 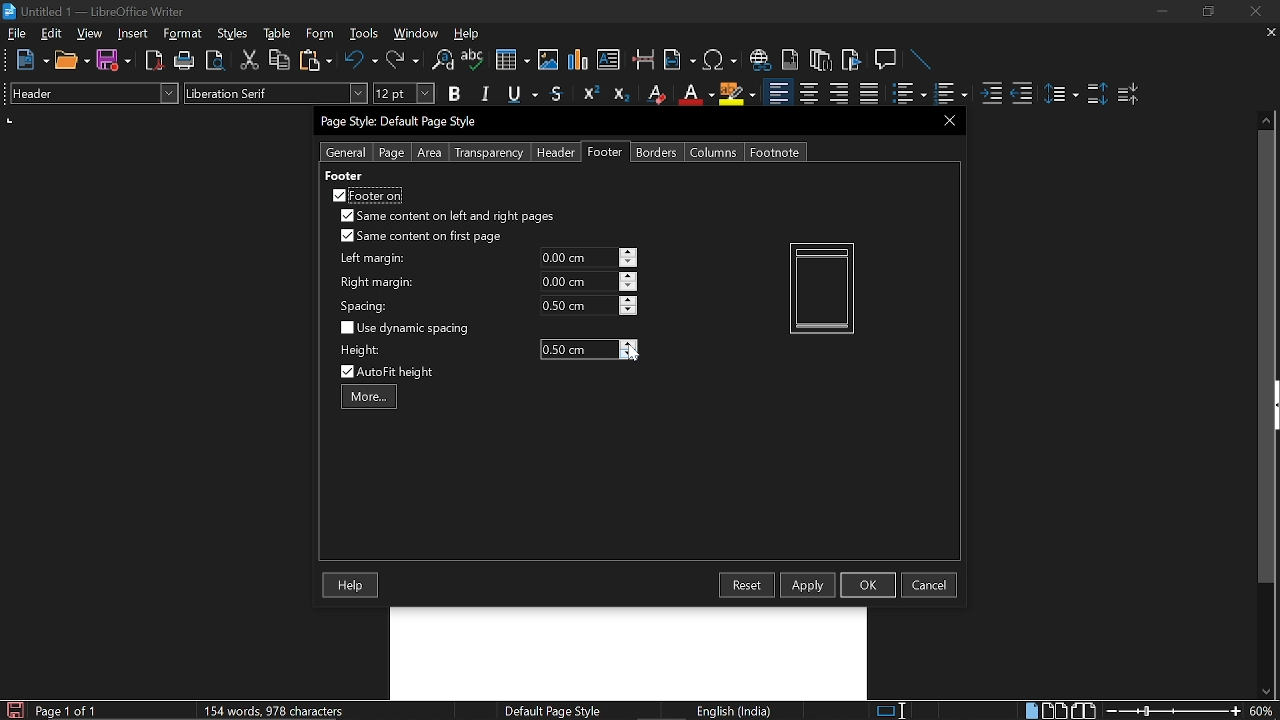 What do you see at coordinates (761, 60) in the screenshot?
I see `Insert hyperlink` at bounding box center [761, 60].